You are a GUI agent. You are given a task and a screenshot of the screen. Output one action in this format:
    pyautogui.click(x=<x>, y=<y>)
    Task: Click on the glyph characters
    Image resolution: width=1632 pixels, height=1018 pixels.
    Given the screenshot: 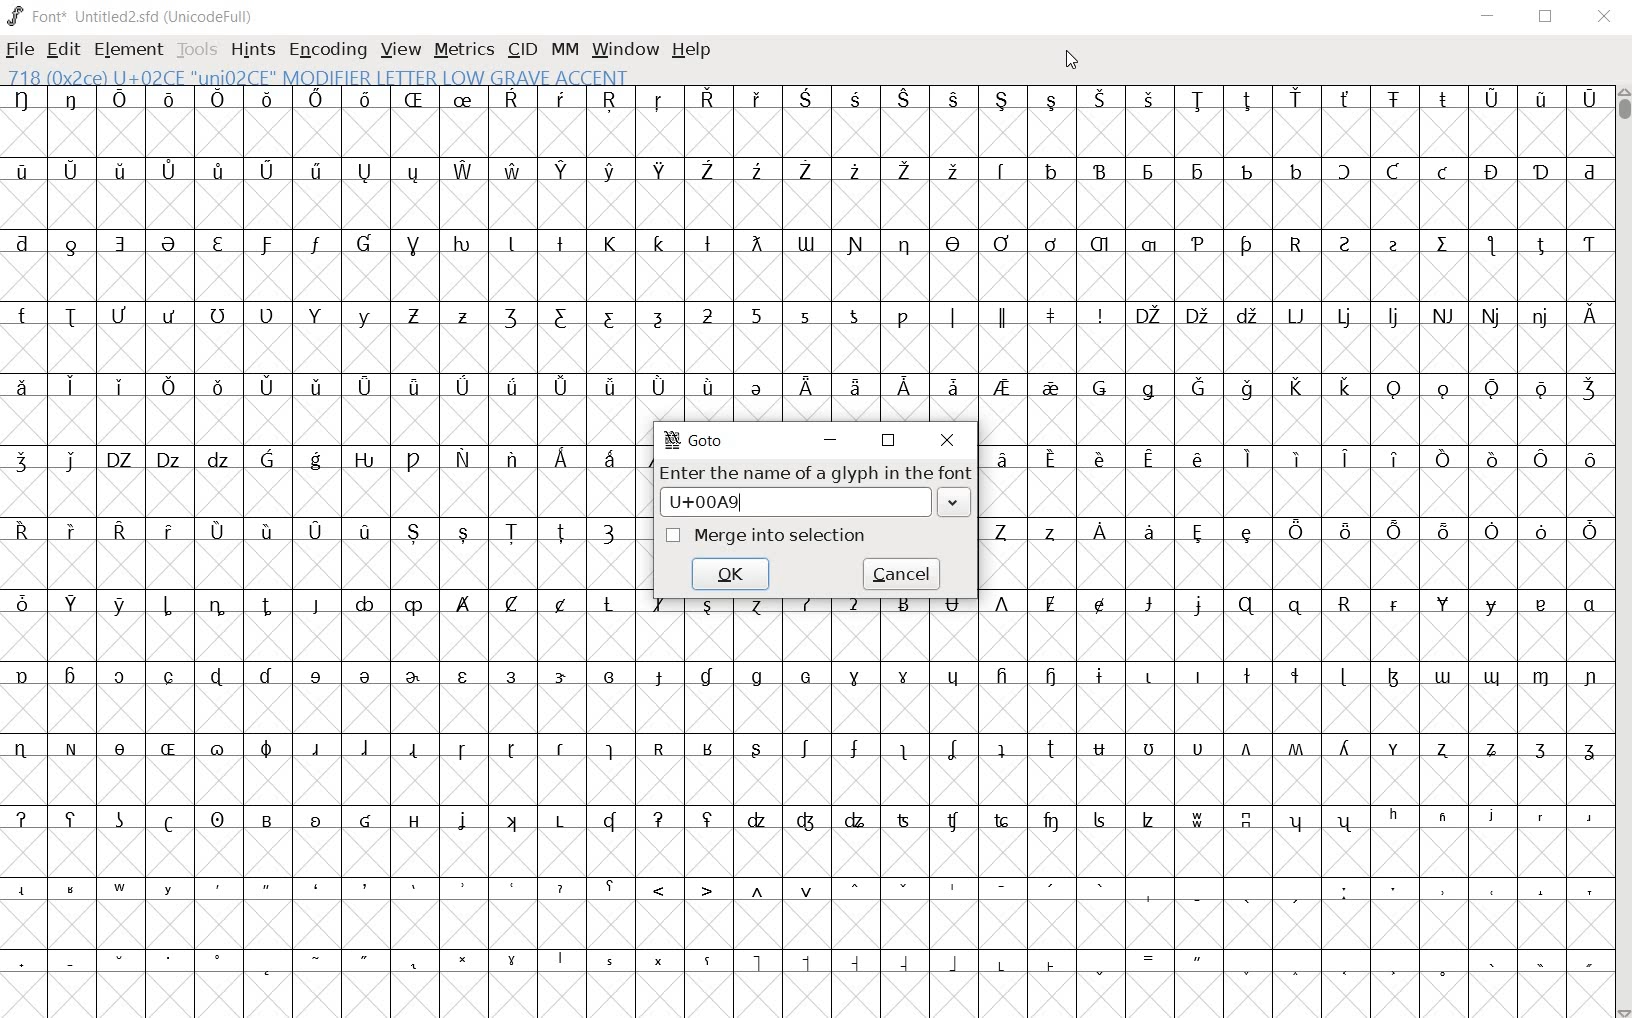 What is the action you would take?
    pyautogui.click(x=1126, y=253)
    